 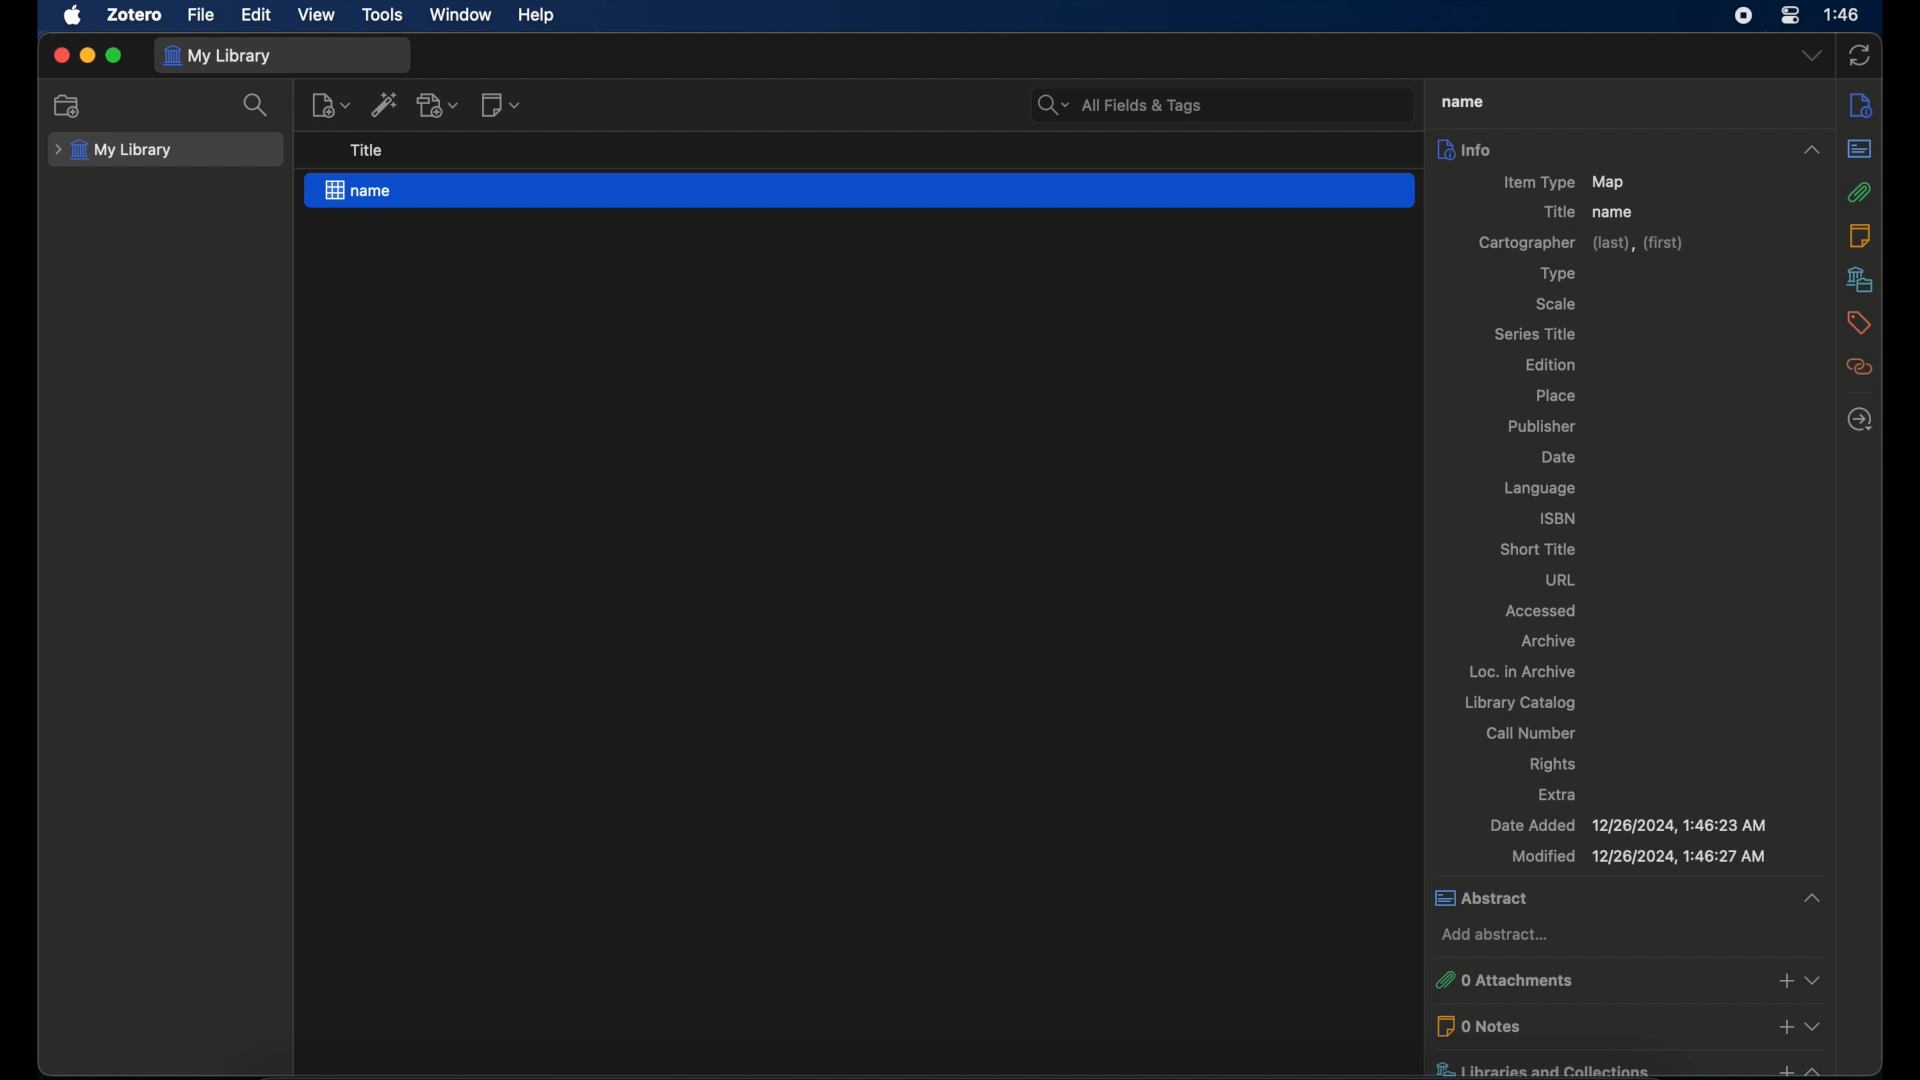 What do you see at coordinates (1562, 795) in the screenshot?
I see `extra` at bounding box center [1562, 795].